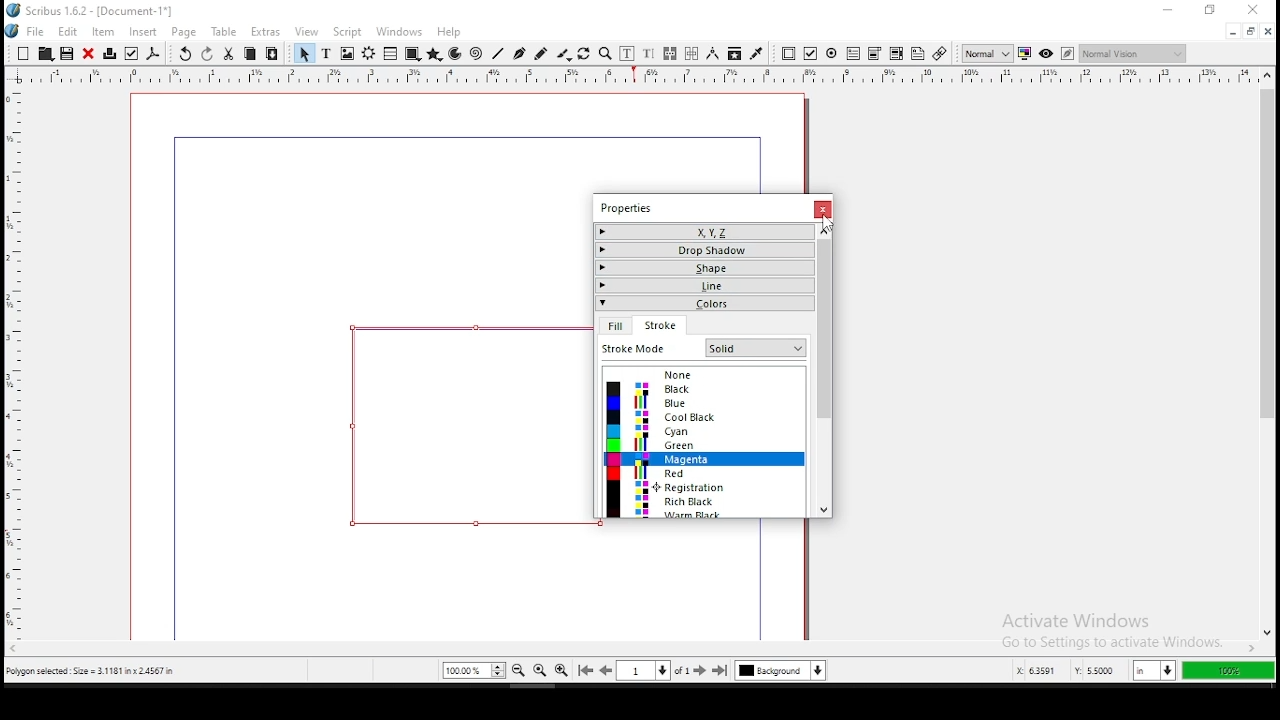 The image size is (1280, 720). Describe the element at coordinates (562, 671) in the screenshot. I see `zoom in` at that location.